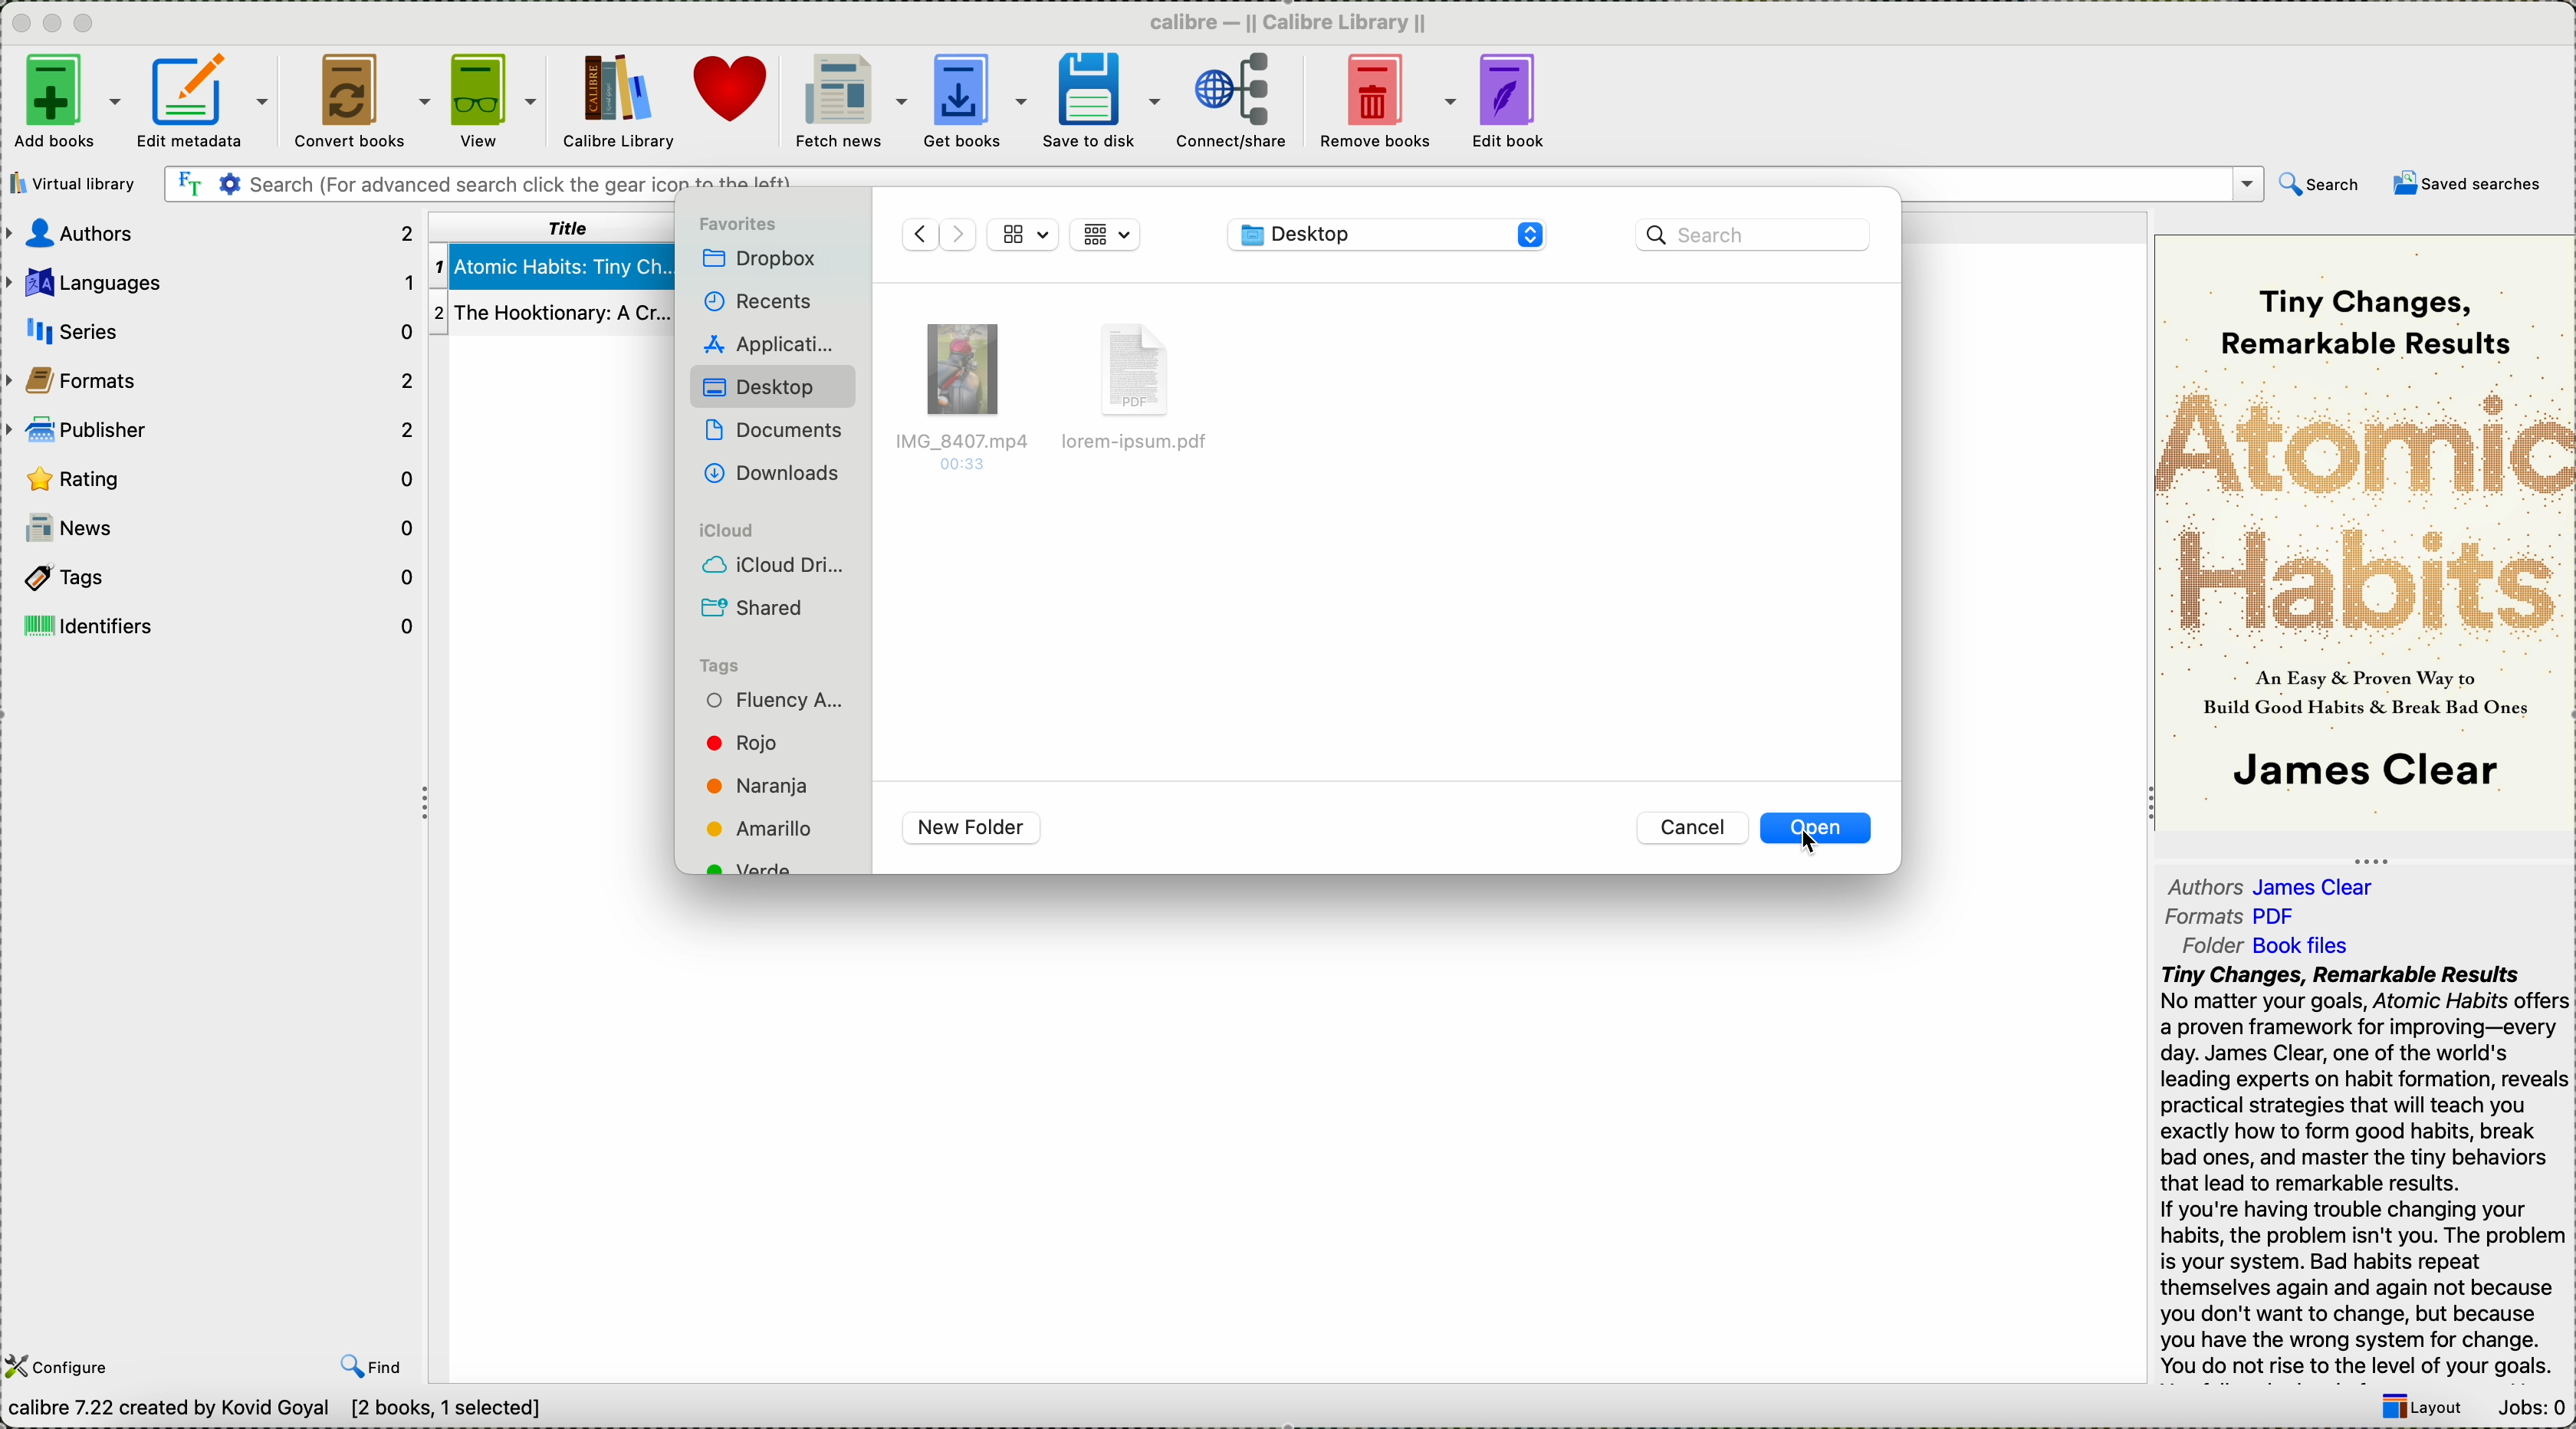 Image resolution: width=2576 pixels, height=1429 pixels. What do you see at coordinates (1233, 102) in the screenshot?
I see `connect/share` at bounding box center [1233, 102].